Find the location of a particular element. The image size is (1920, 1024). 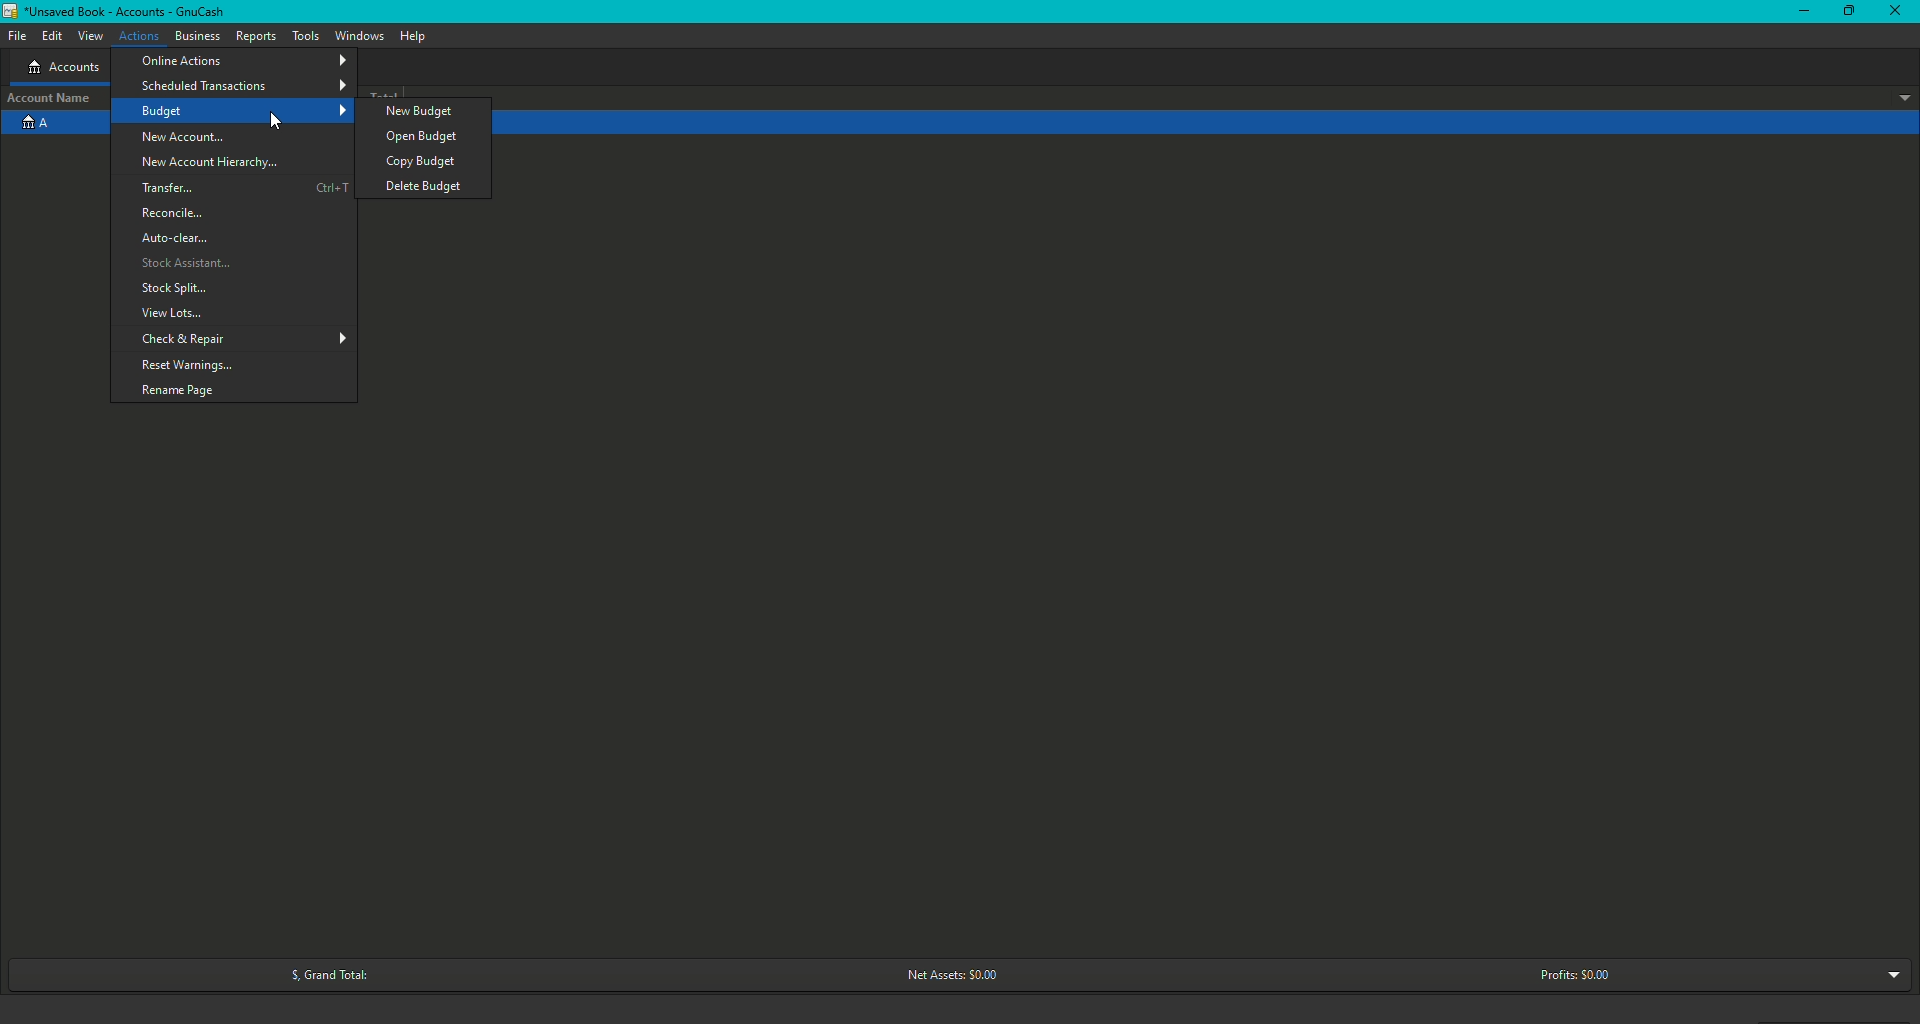

Net Assets is located at coordinates (948, 975).